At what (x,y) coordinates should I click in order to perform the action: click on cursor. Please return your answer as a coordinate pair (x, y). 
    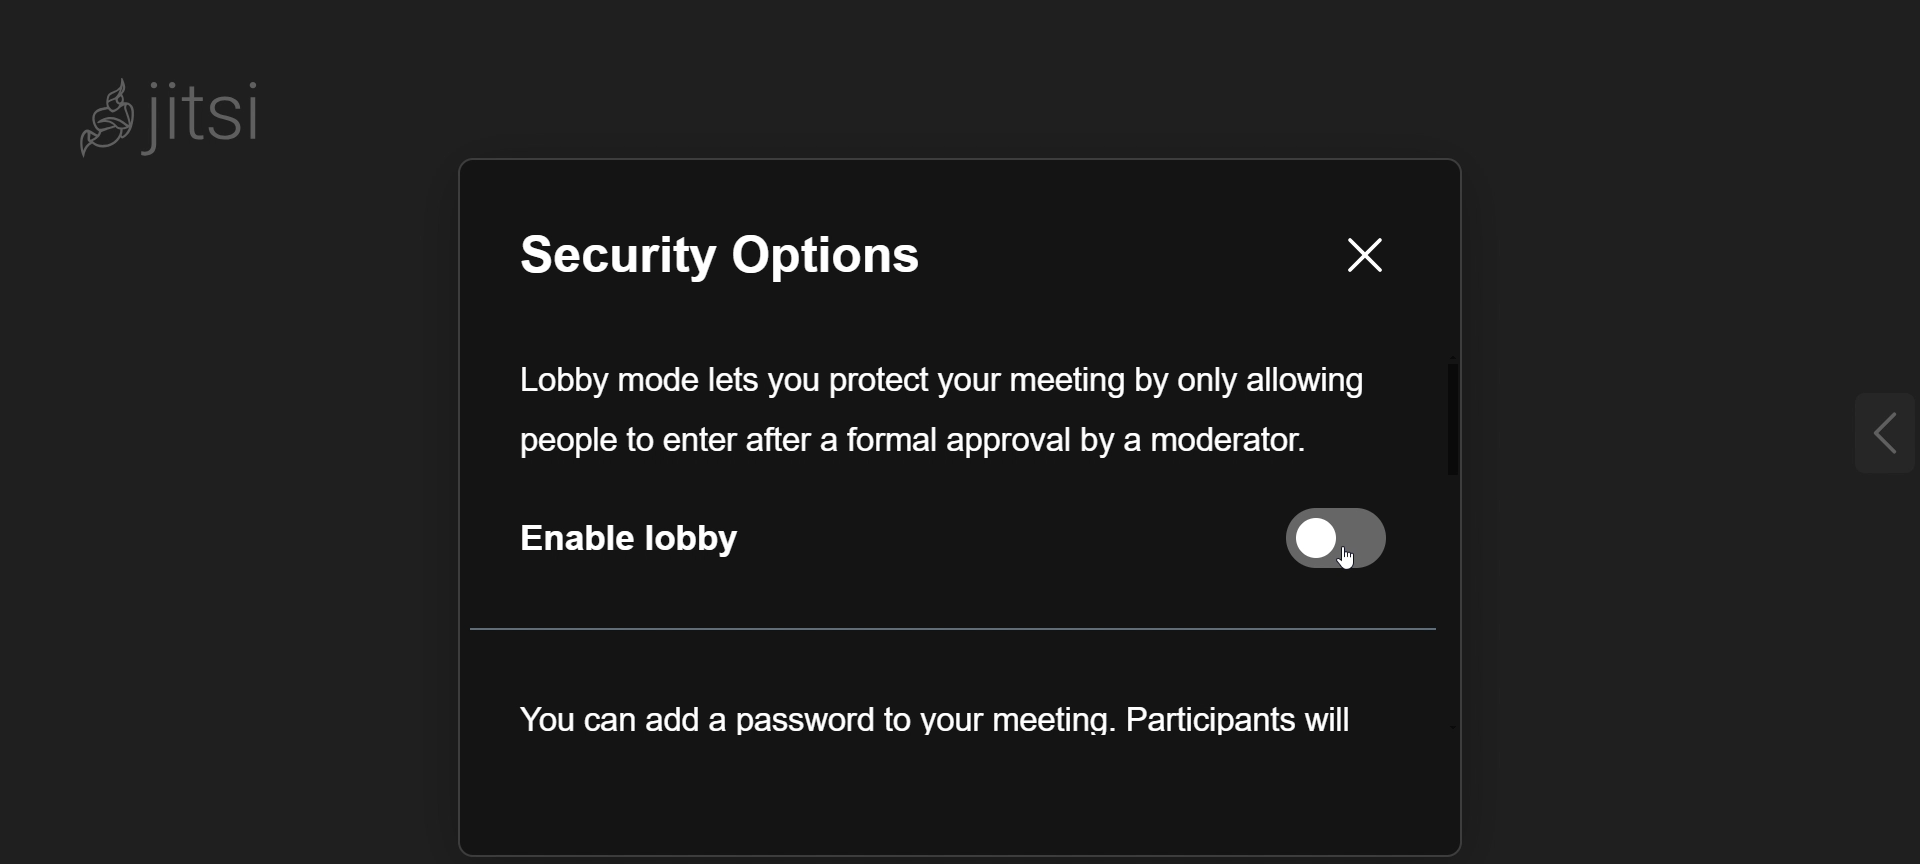
    Looking at the image, I should click on (1348, 580).